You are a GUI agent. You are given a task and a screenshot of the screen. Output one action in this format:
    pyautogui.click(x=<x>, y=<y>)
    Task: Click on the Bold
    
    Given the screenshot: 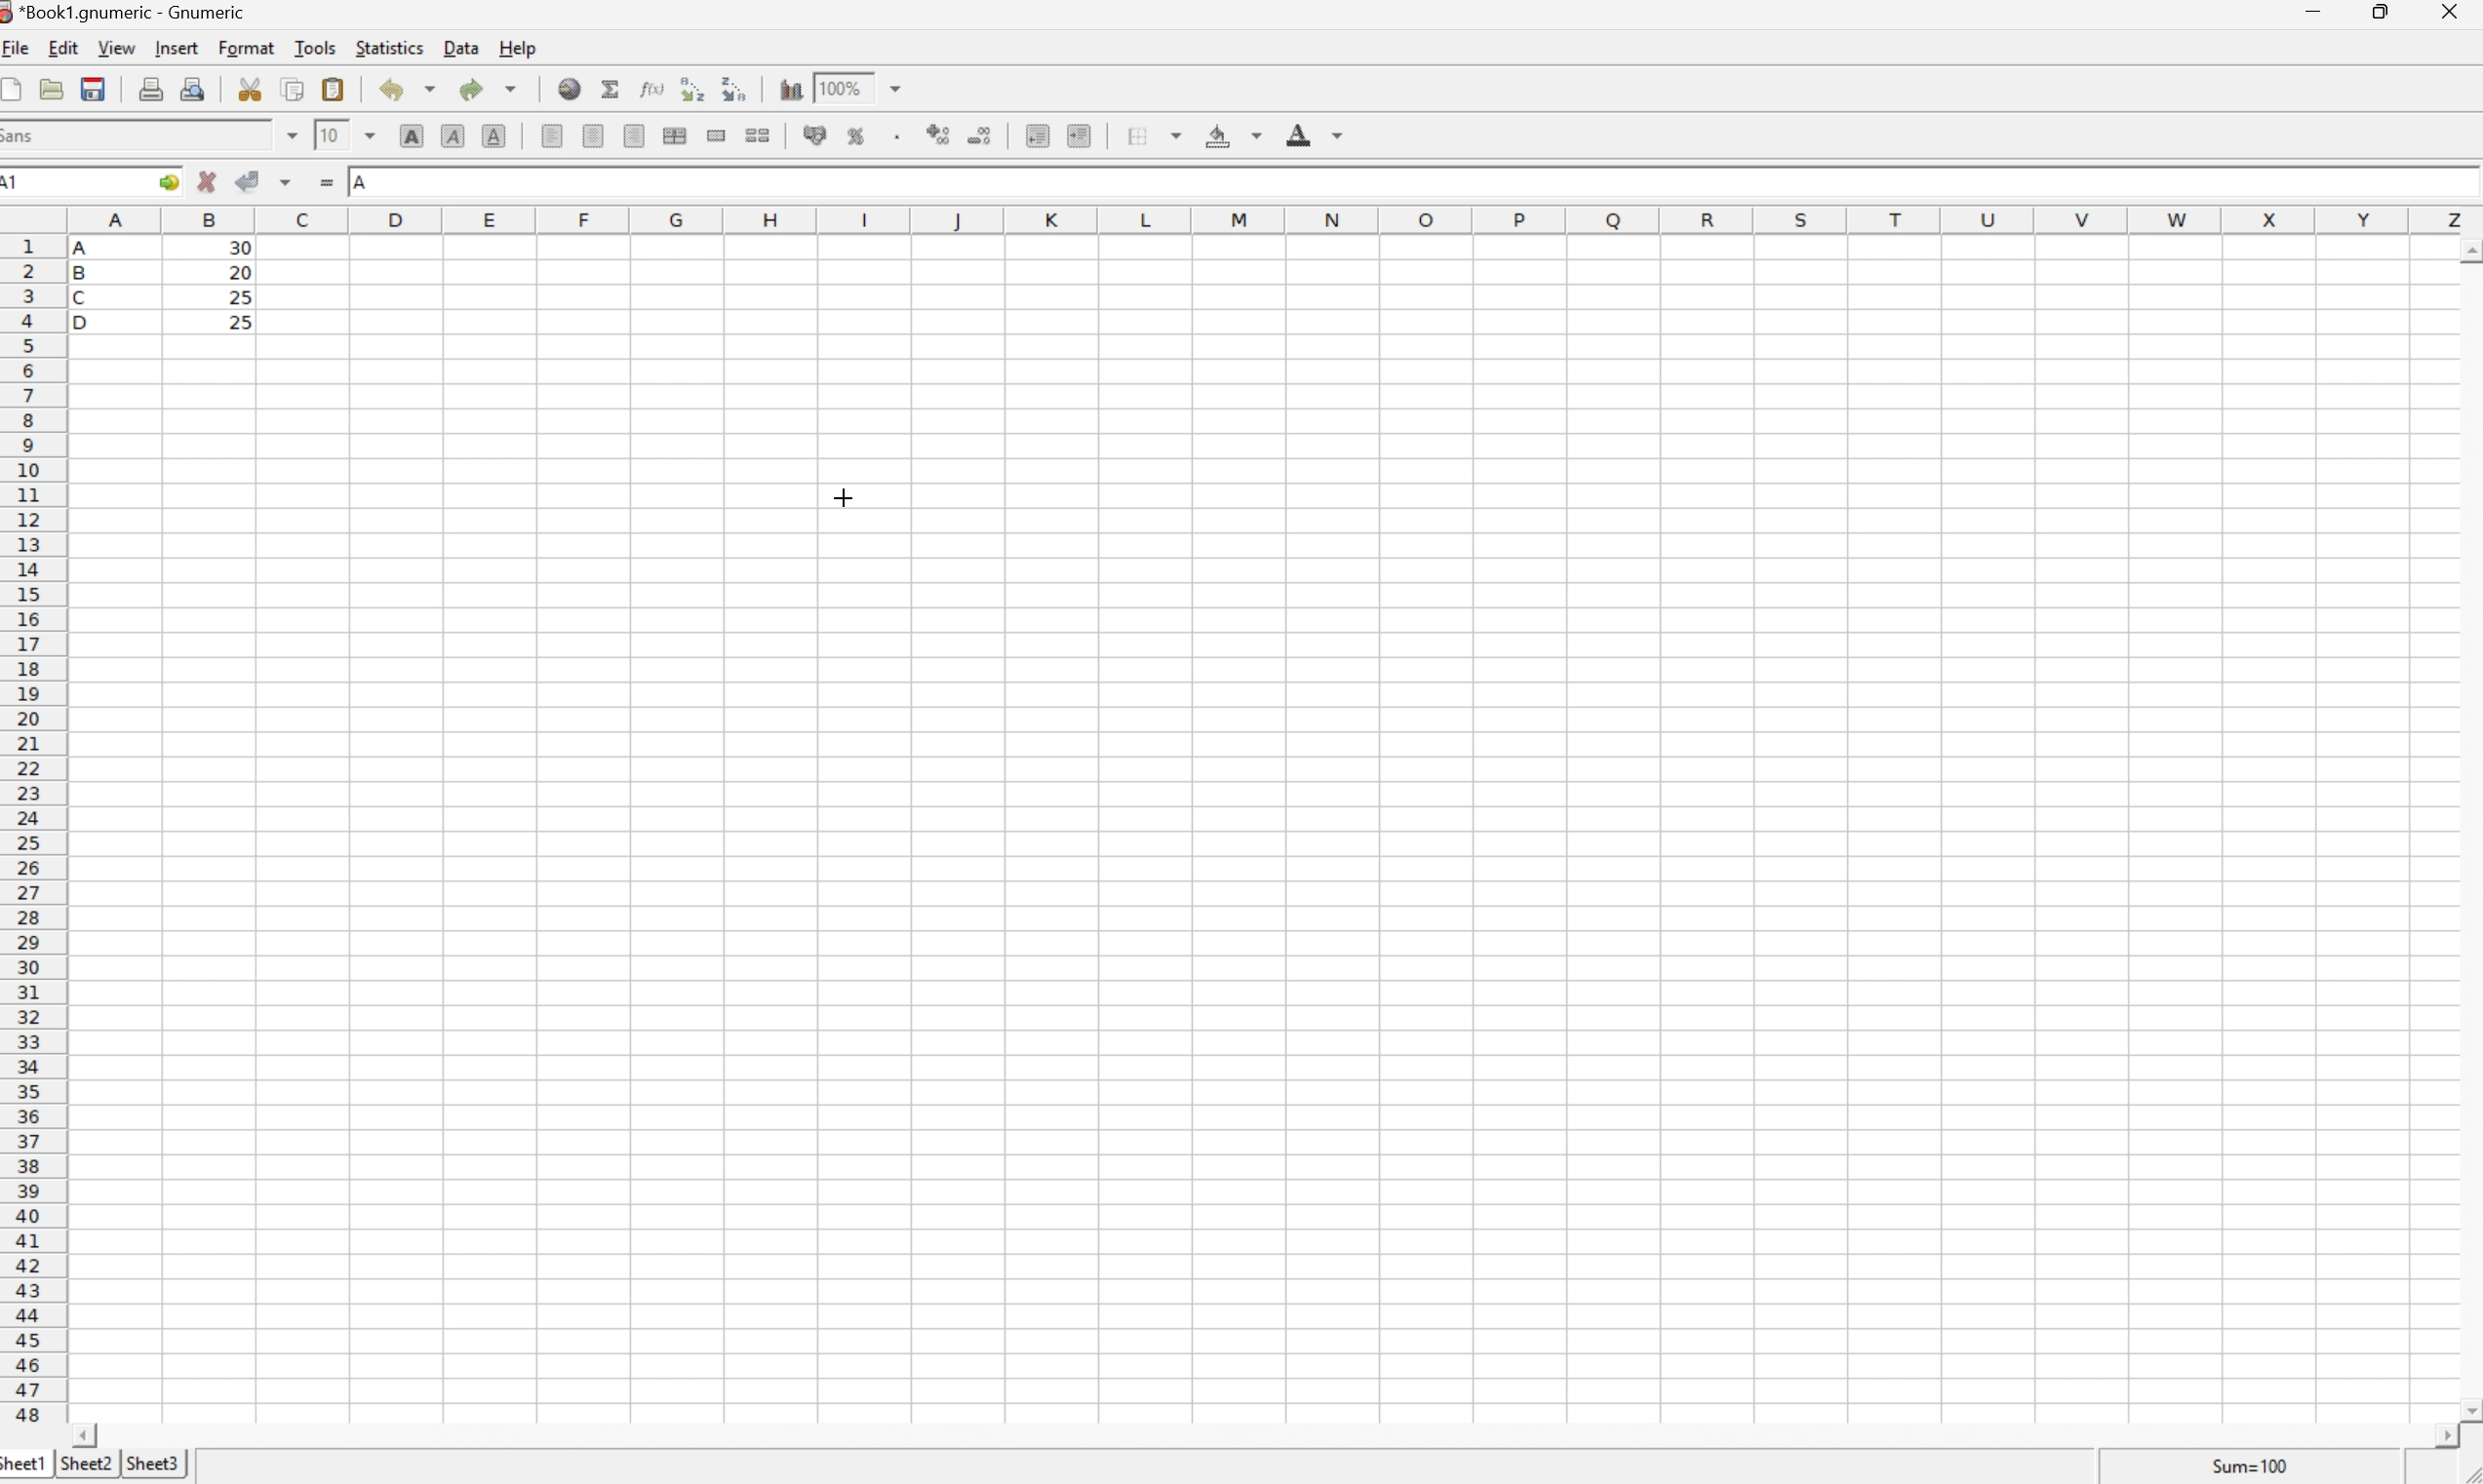 What is the action you would take?
    pyautogui.click(x=411, y=136)
    